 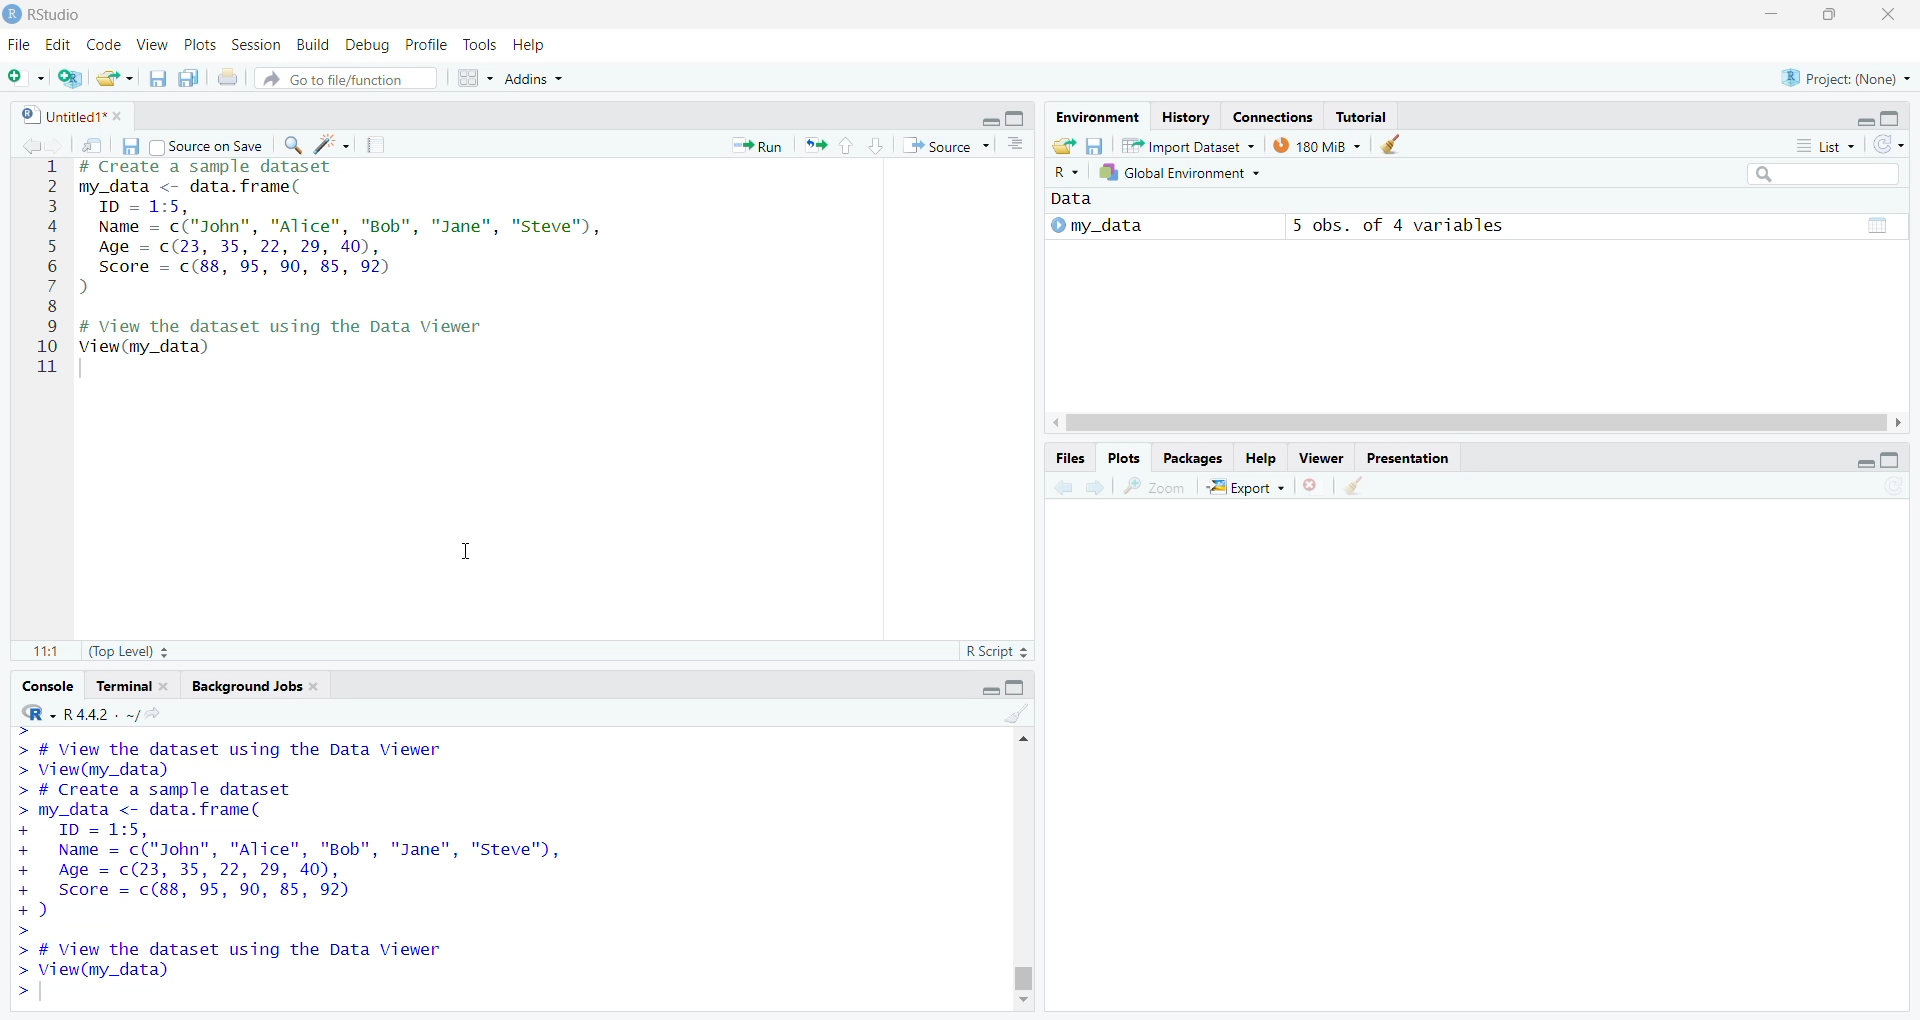 I want to click on # Create a sample dataset
my_data <- data.frame(
ID = 1:5,
Name = c("John", "Alice", "Bob", "Jane", "Steve"),
Age = (23, 35, 22, 29, 40),
Score = c(88, 95, 90, 85, 92)
)
# View the dataset using the Data Viewer
View(my_data), so click(x=355, y=269).